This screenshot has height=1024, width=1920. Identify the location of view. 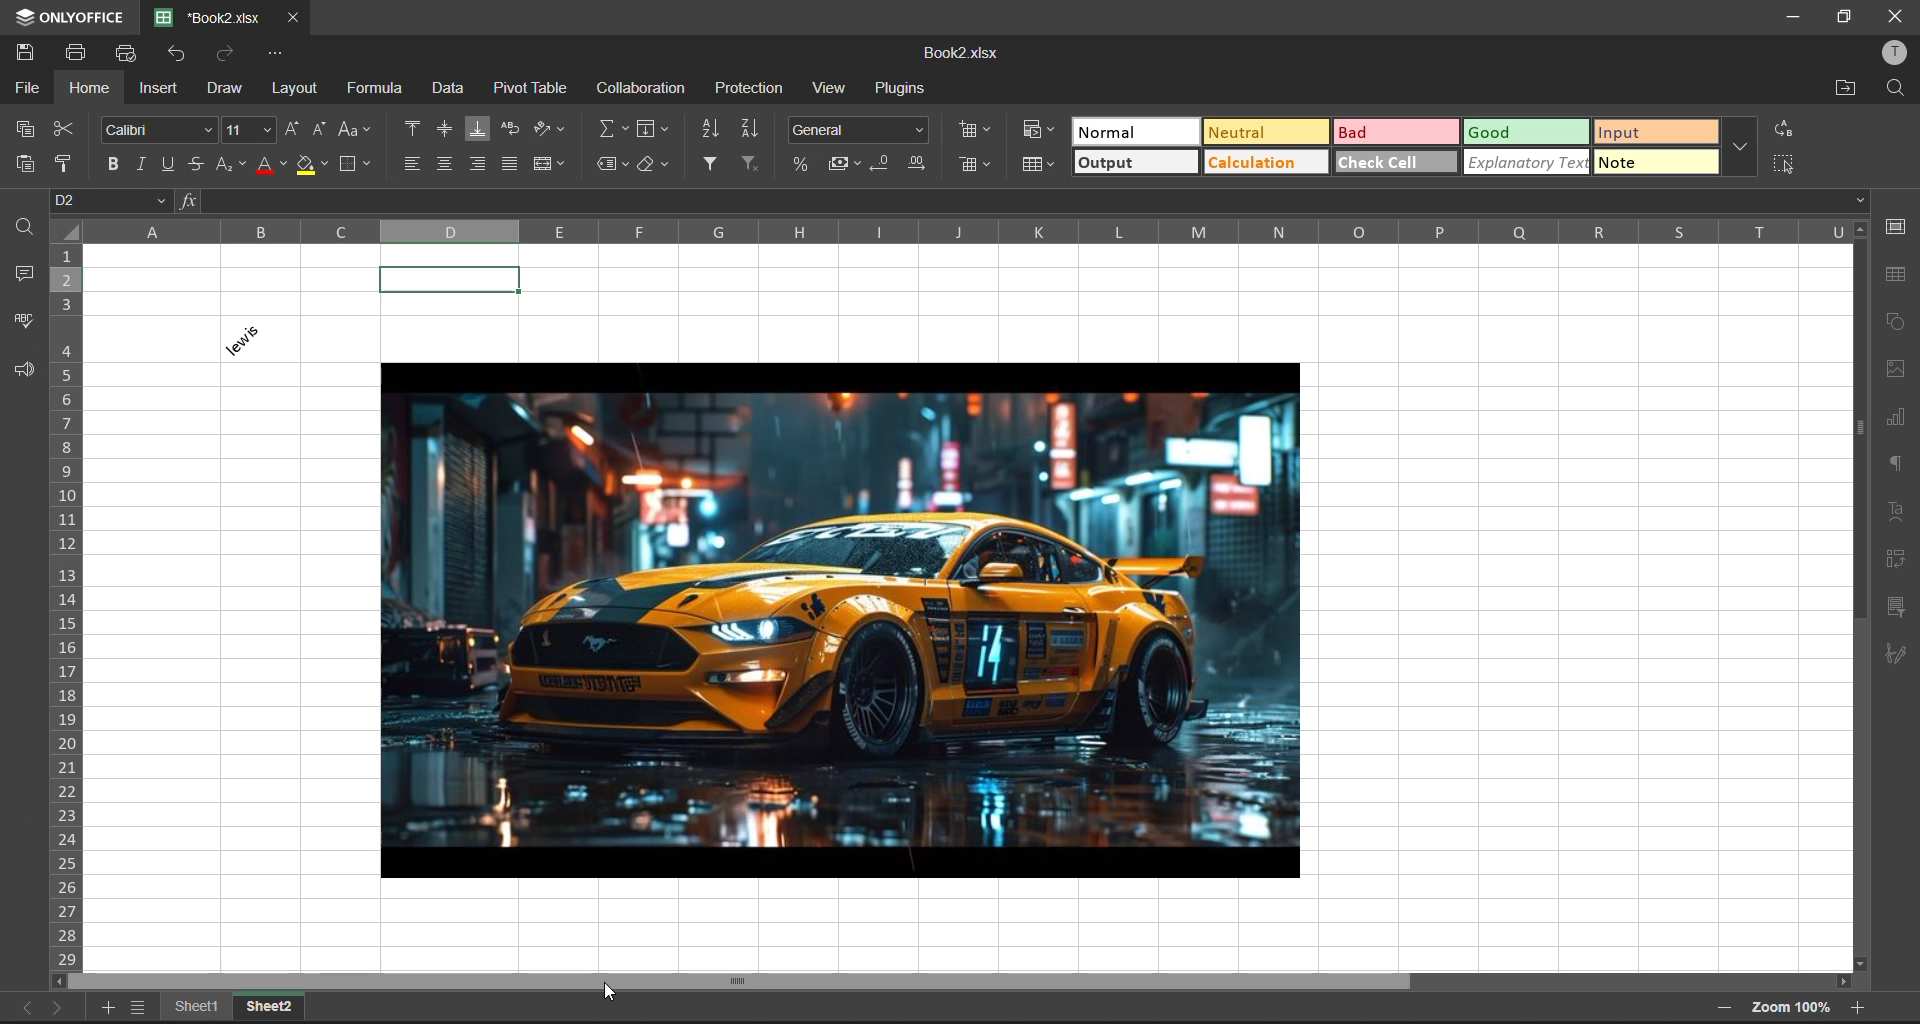
(833, 88).